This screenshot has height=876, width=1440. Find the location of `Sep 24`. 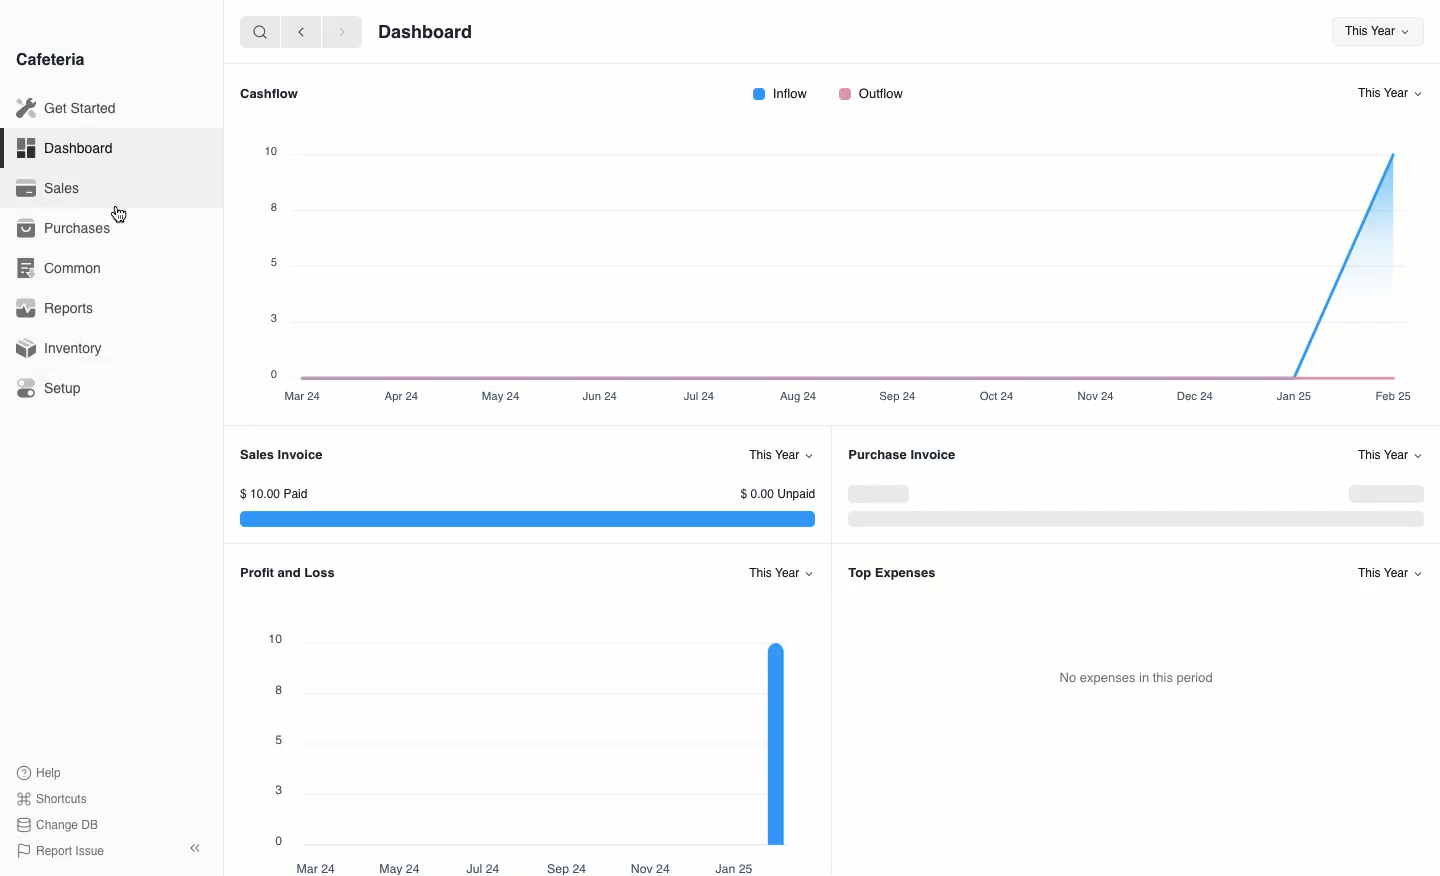

Sep 24 is located at coordinates (565, 866).